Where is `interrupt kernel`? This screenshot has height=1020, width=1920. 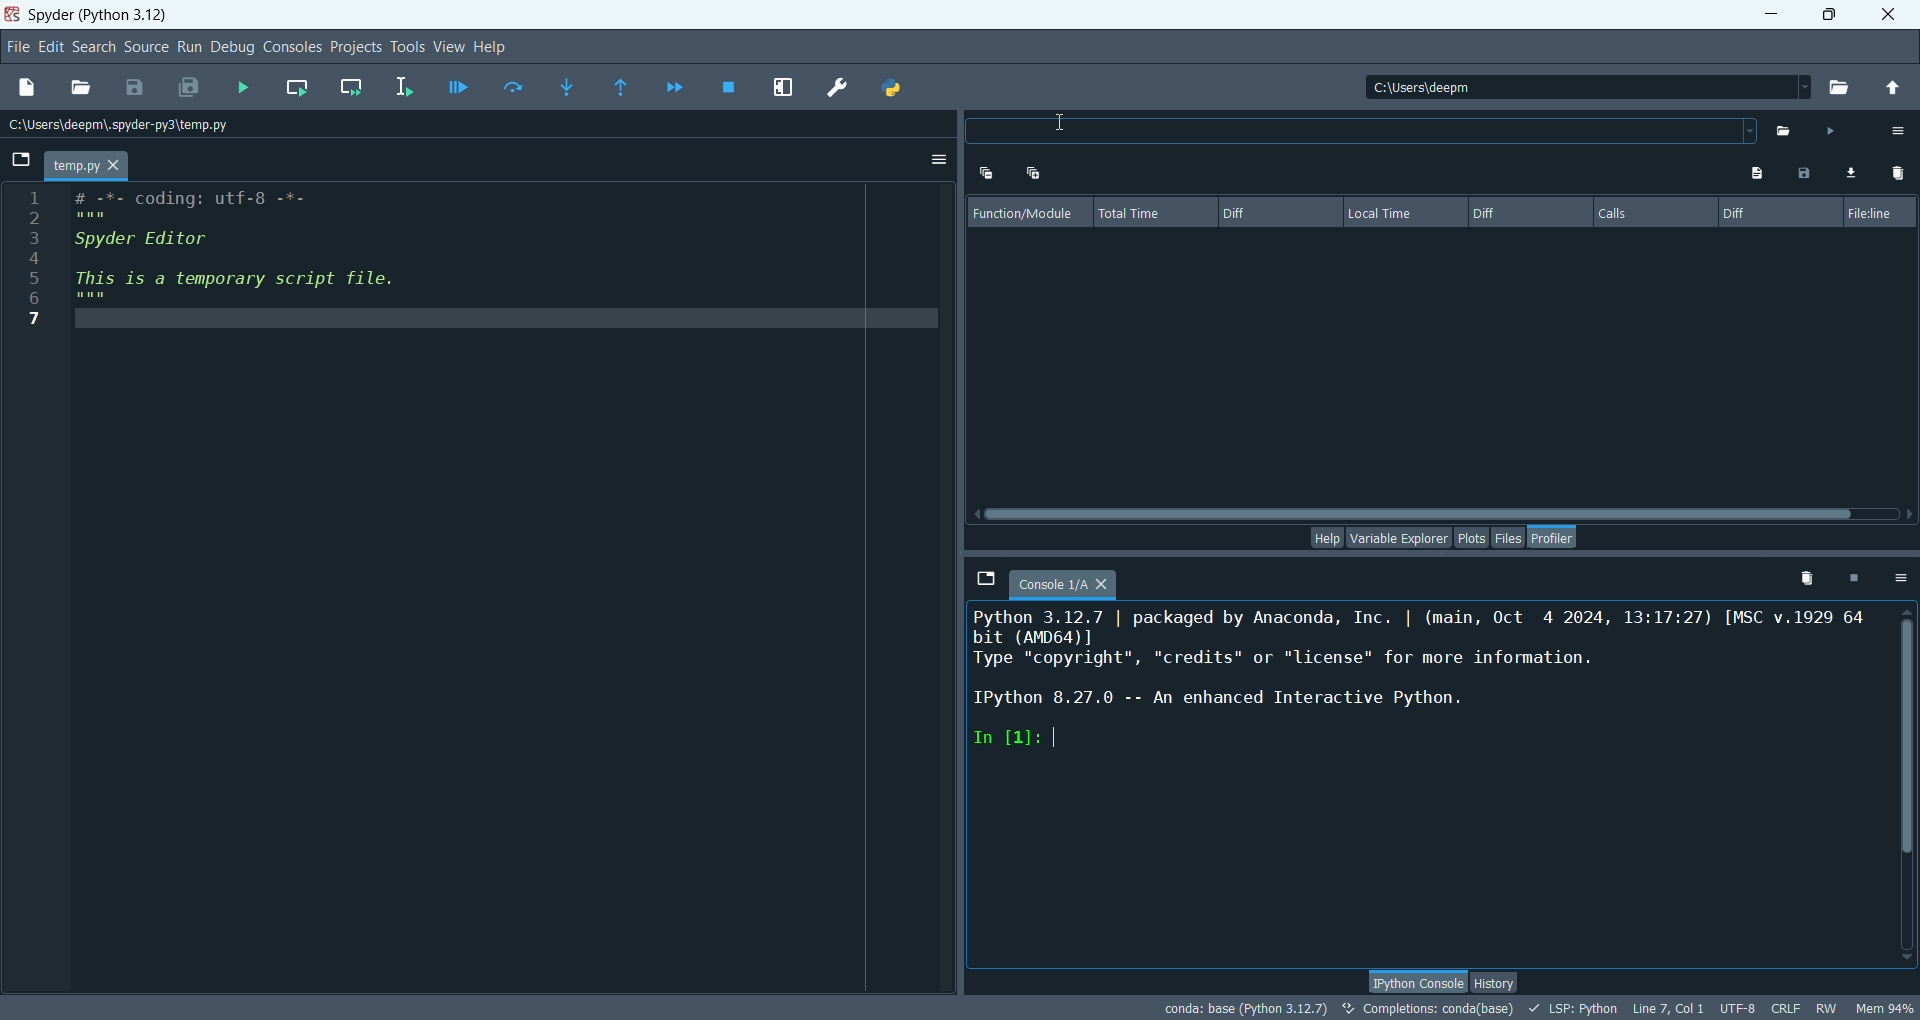
interrupt kernel is located at coordinates (1852, 578).